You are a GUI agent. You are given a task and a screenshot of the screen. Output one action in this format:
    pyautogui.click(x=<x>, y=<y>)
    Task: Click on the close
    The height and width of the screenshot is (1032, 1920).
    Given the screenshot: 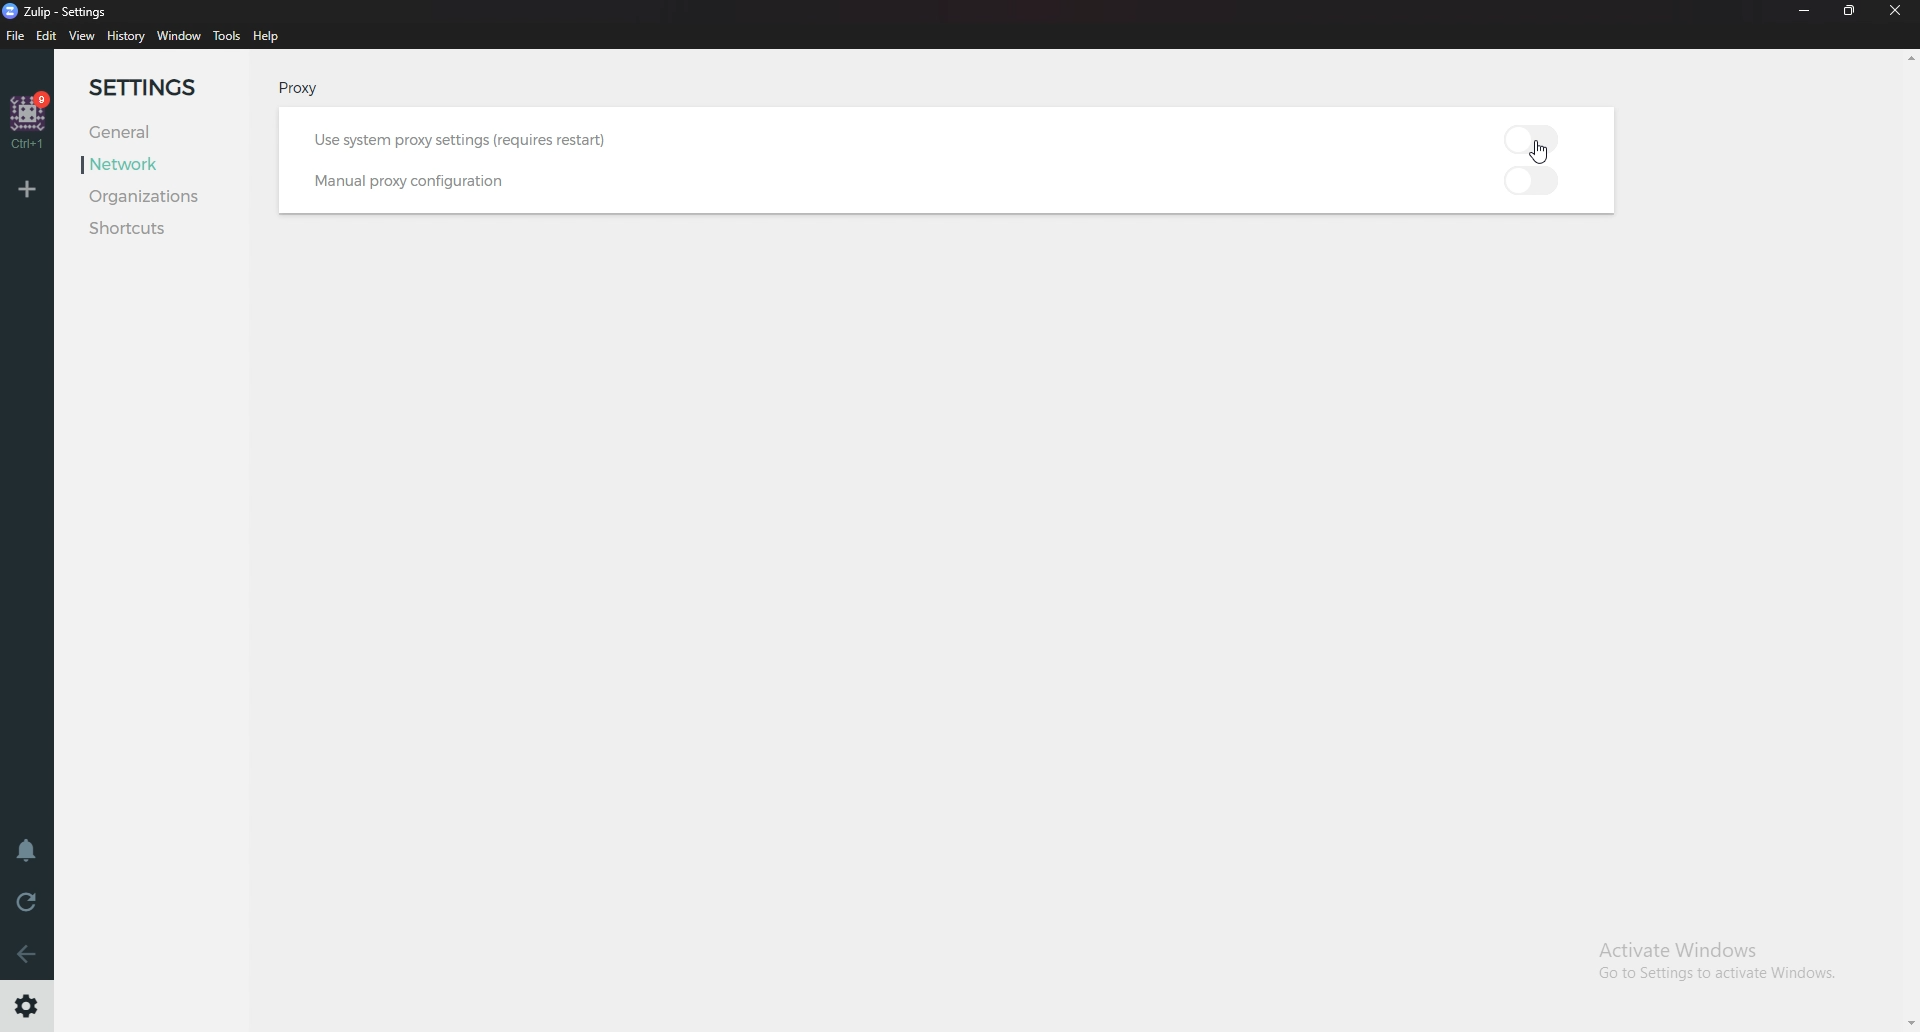 What is the action you would take?
    pyautogui.click(x=1896, y=11)
    